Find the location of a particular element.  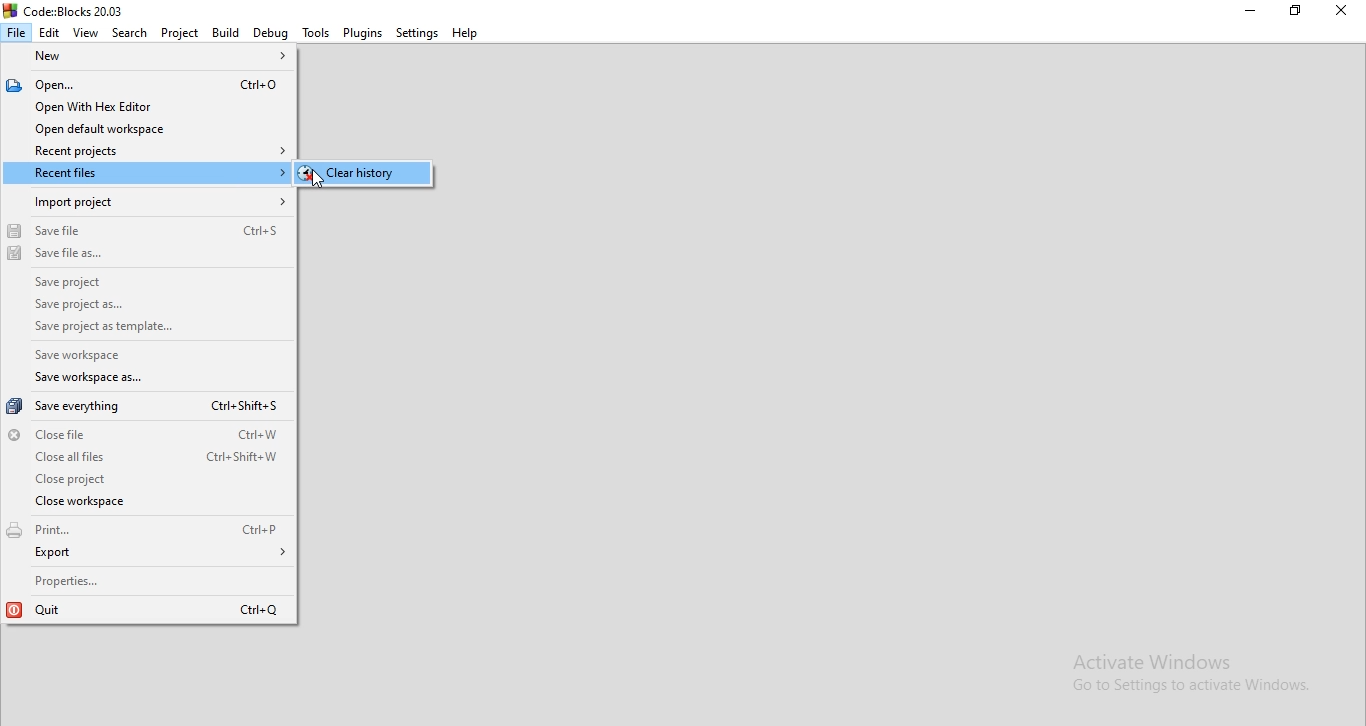

Properties.. is located at coordinates (150, 581).